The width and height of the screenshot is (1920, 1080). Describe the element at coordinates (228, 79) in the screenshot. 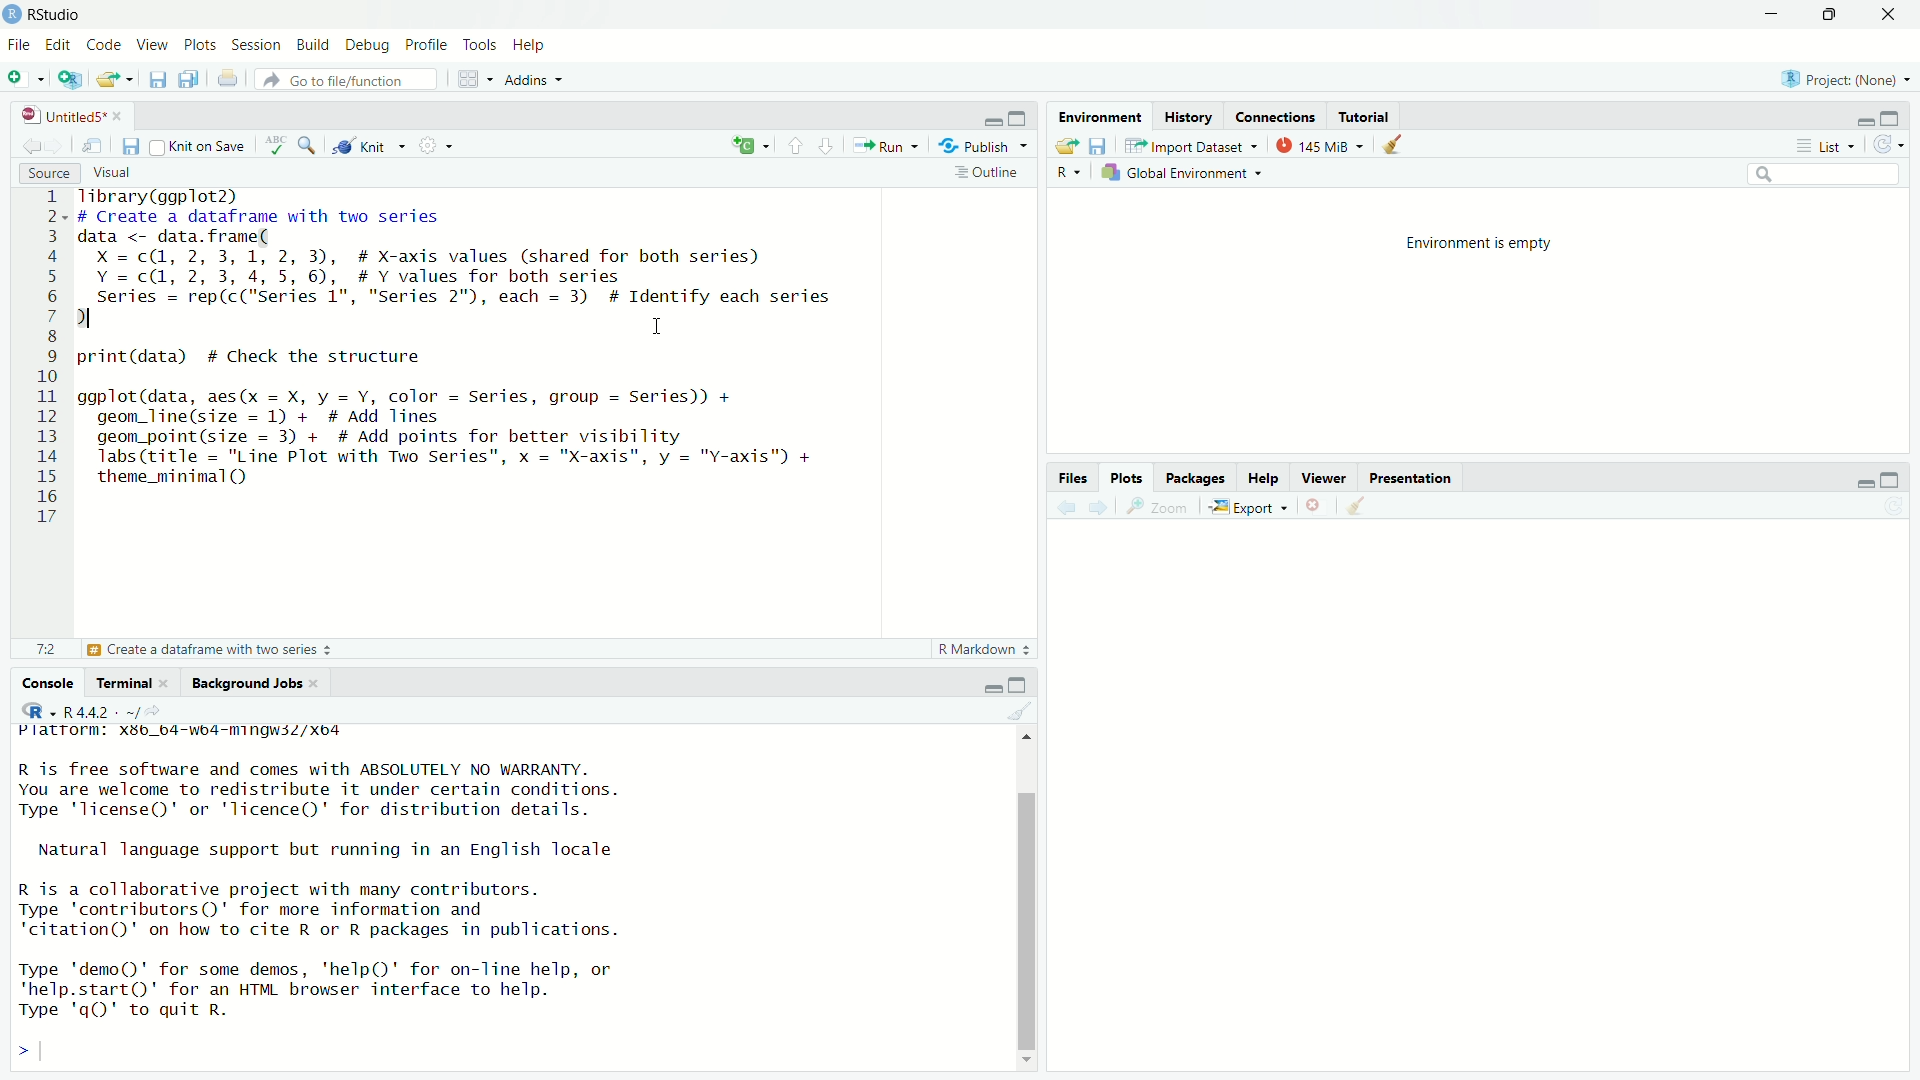

I see `Print the current file` at that location.